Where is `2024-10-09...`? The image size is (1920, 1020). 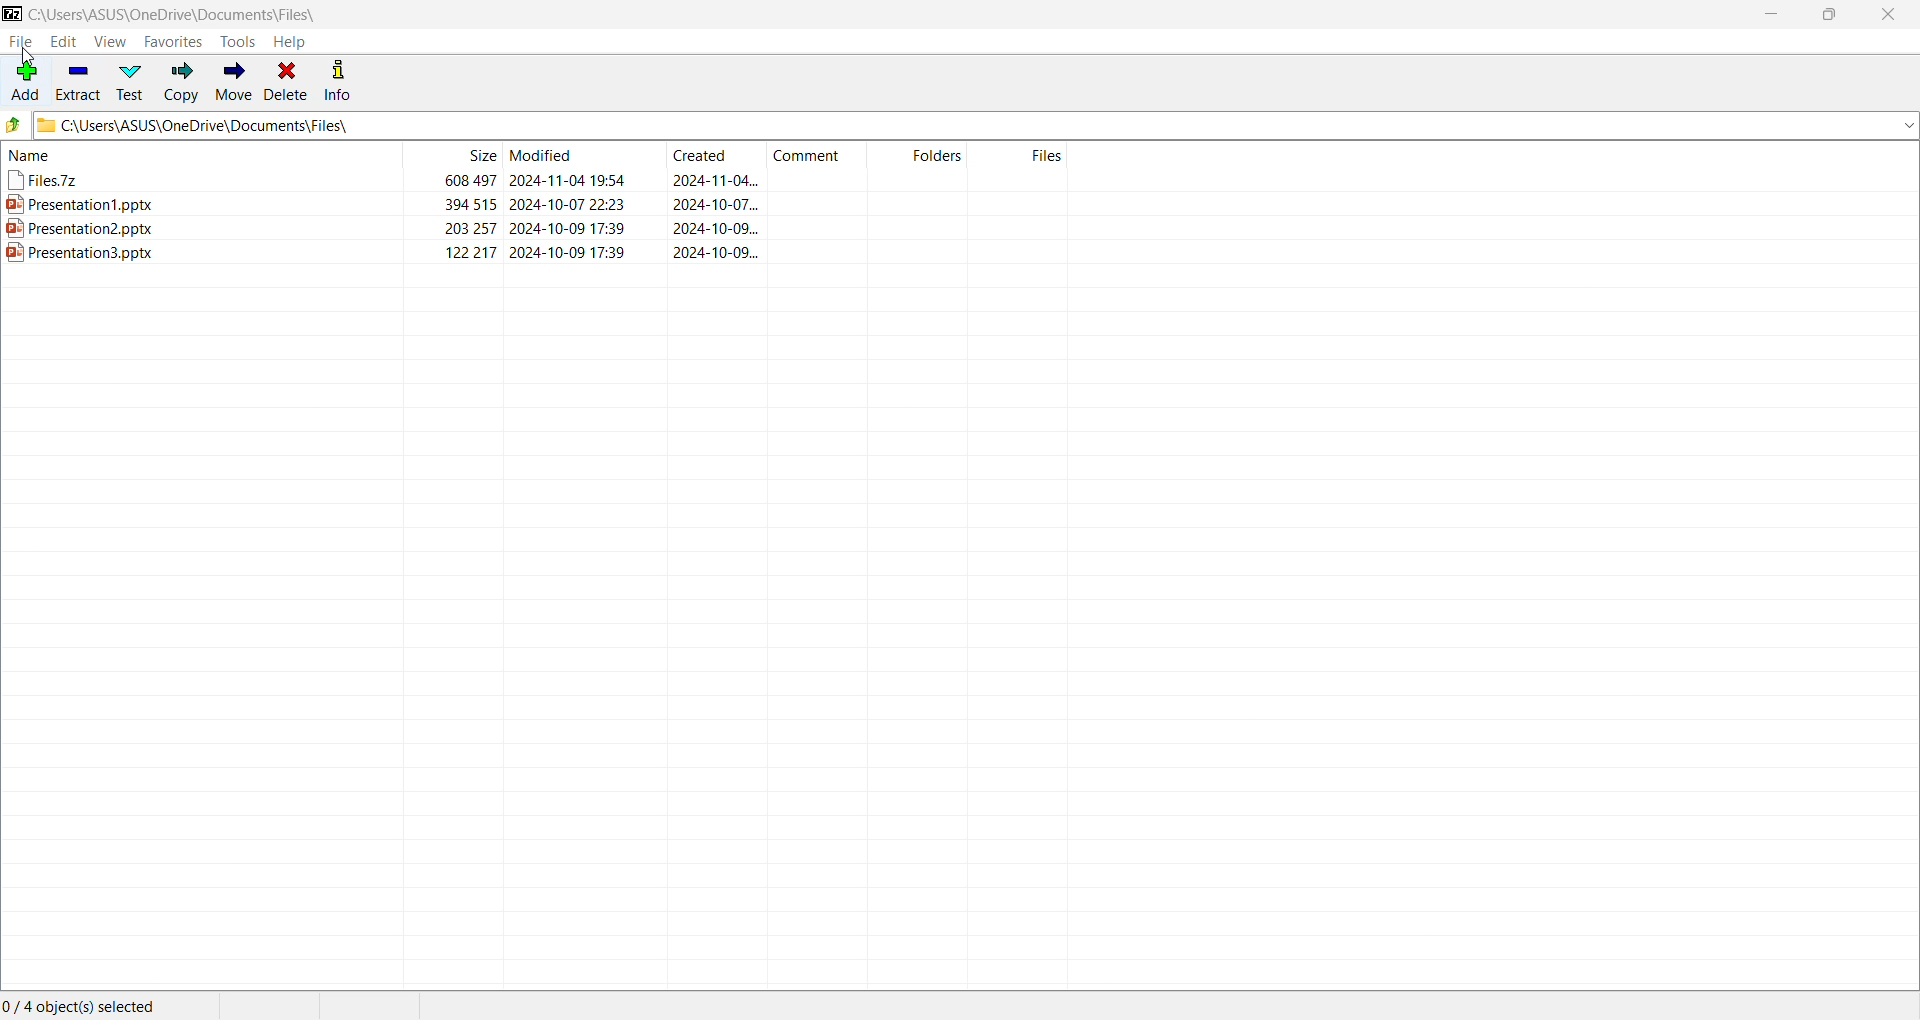
2024-10-09... is located at coordinates (717, 228).